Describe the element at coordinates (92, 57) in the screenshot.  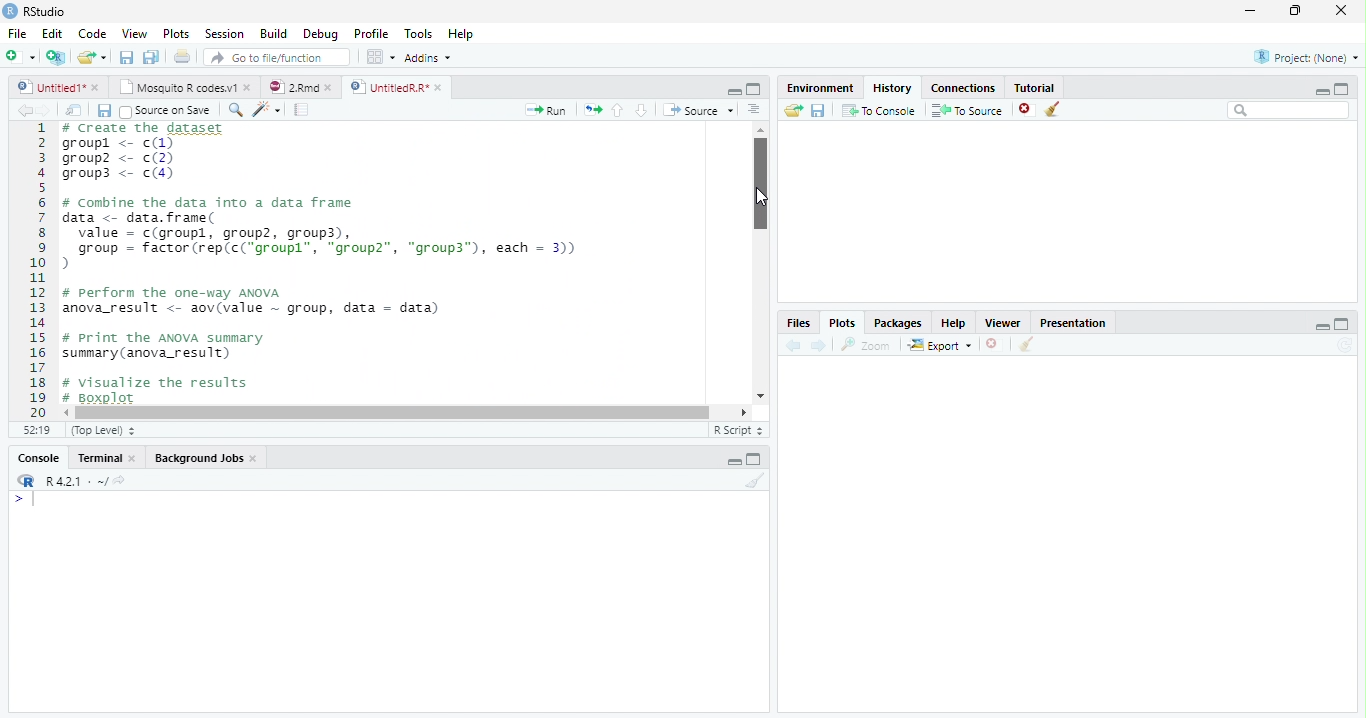
I see `Open an existing file` at that location.